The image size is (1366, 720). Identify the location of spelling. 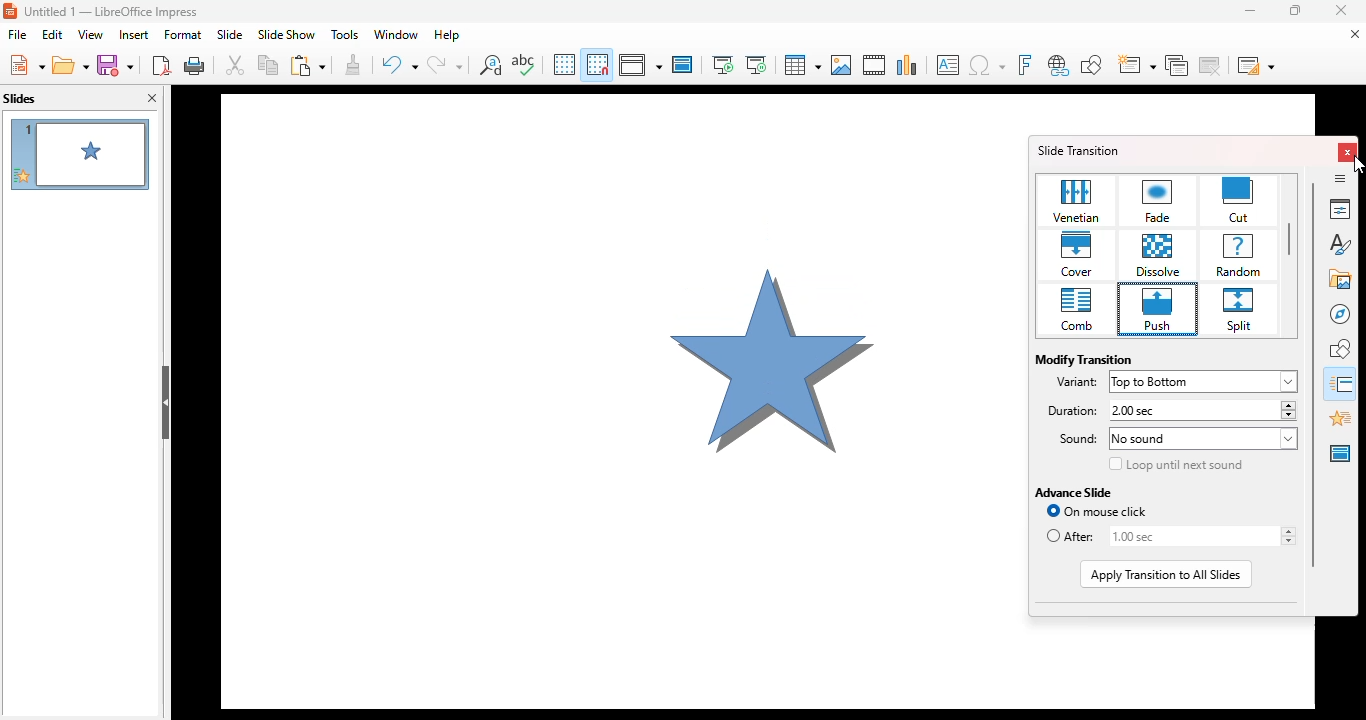
(523, 63).